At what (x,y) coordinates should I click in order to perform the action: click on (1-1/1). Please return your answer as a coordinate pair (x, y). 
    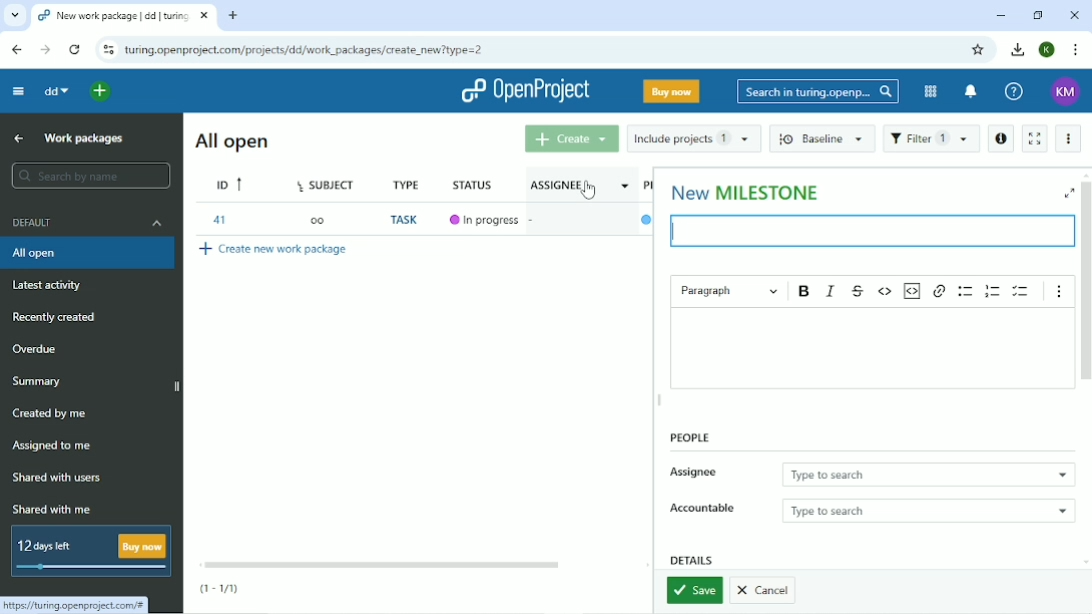
    Looking at the image, I should click on (220, 587).